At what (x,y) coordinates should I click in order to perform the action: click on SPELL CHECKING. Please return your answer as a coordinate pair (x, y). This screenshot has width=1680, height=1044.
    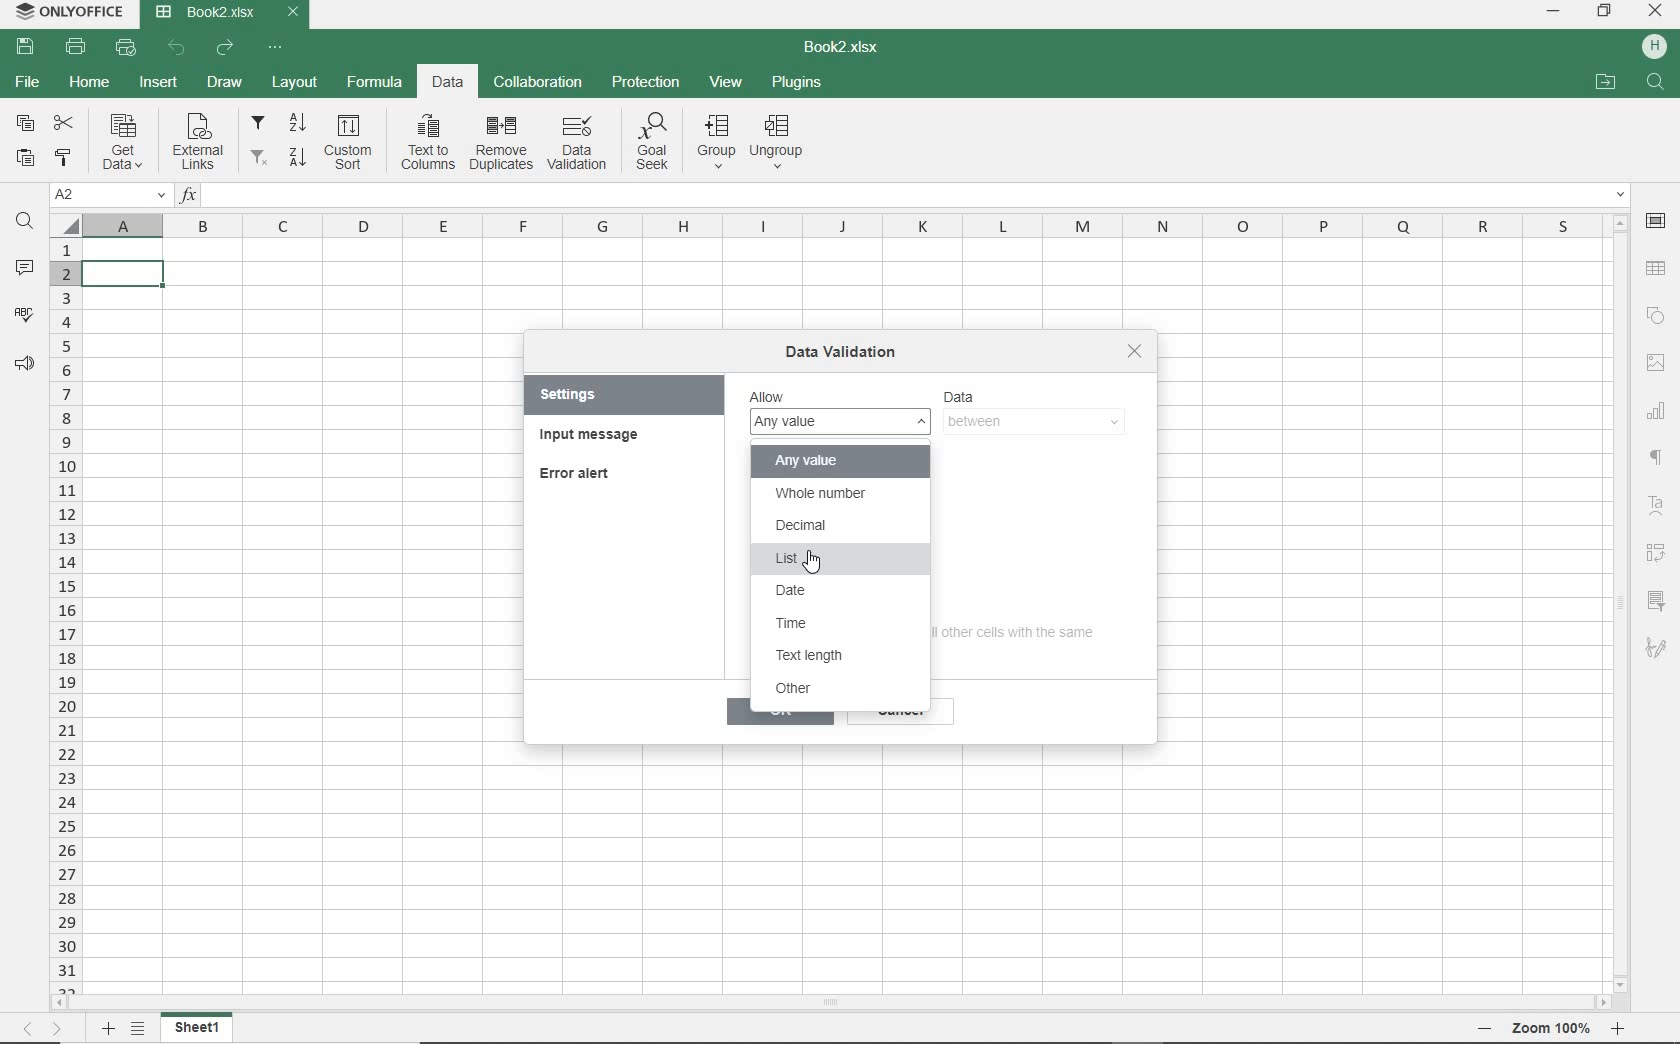
    Looking at the image, I should click on (25, 314).